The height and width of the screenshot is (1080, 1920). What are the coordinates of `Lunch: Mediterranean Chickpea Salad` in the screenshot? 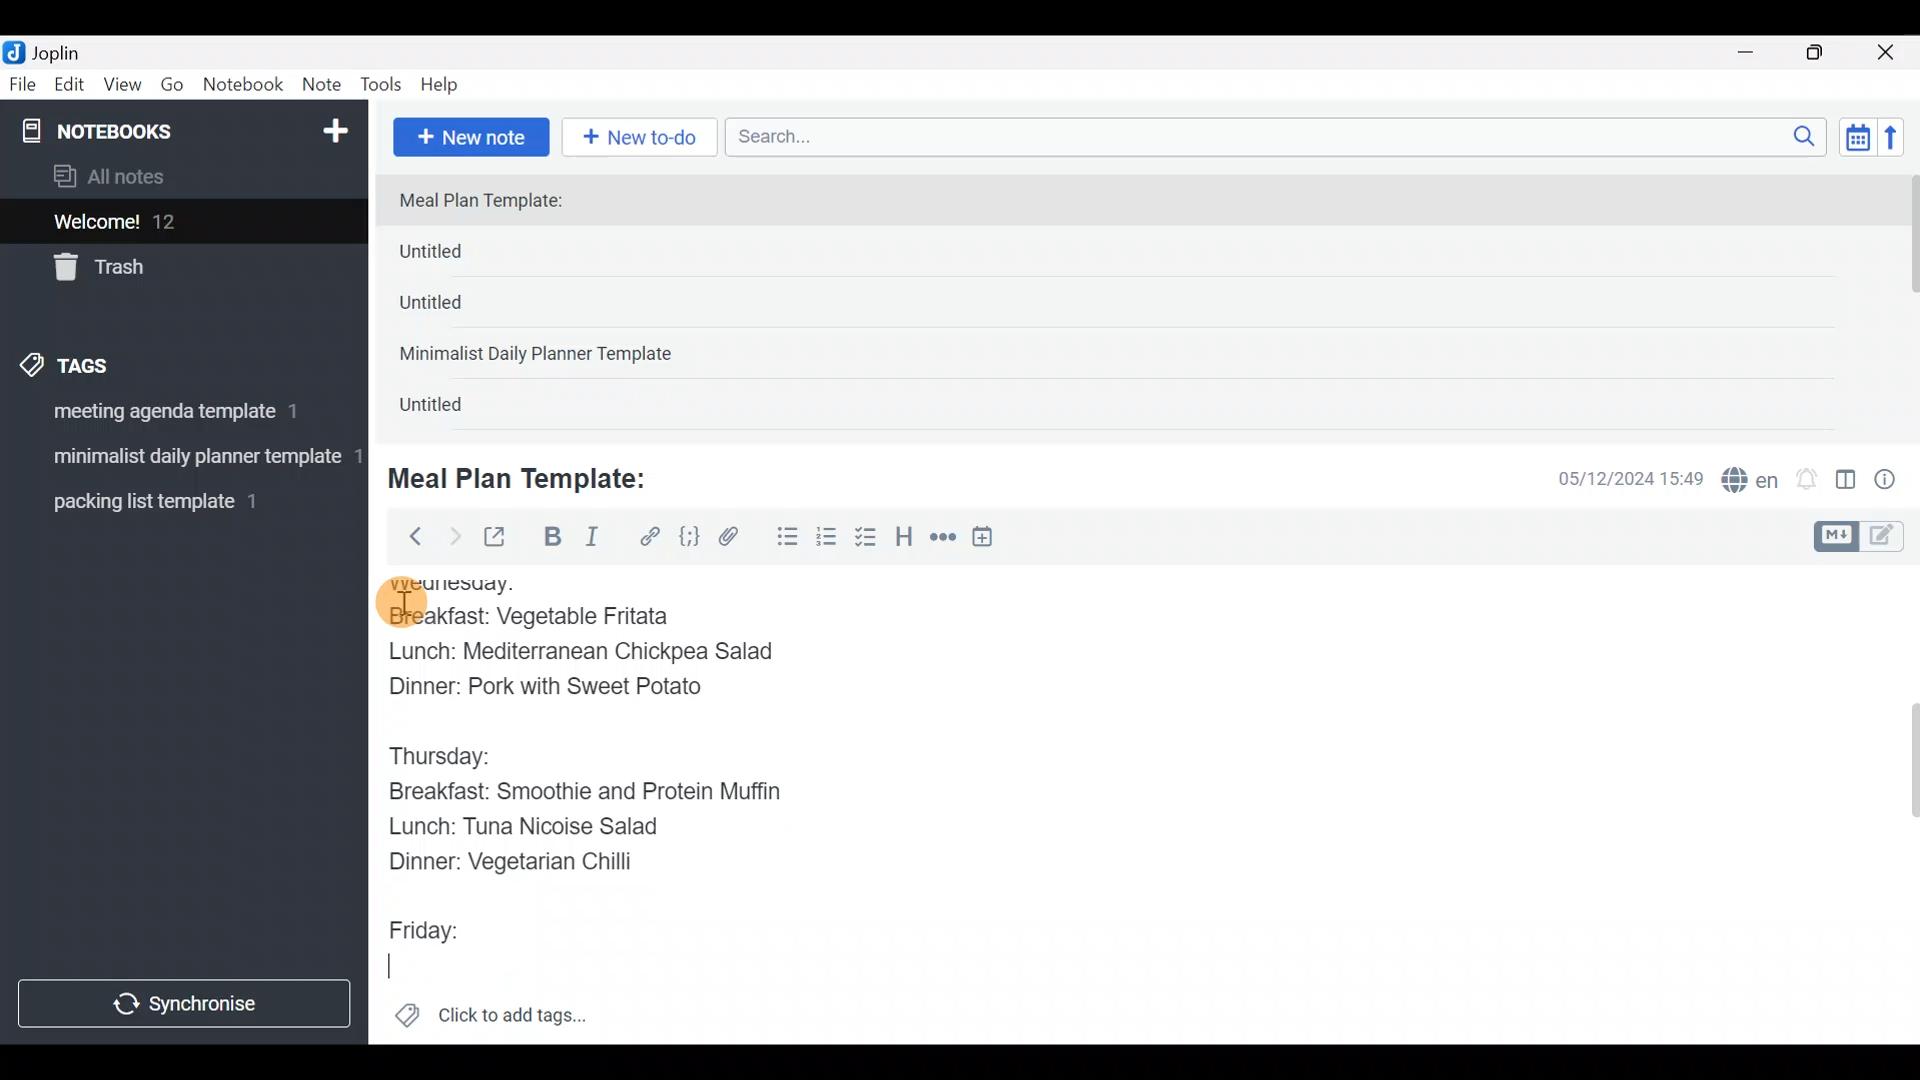 It's located at (600, 651).